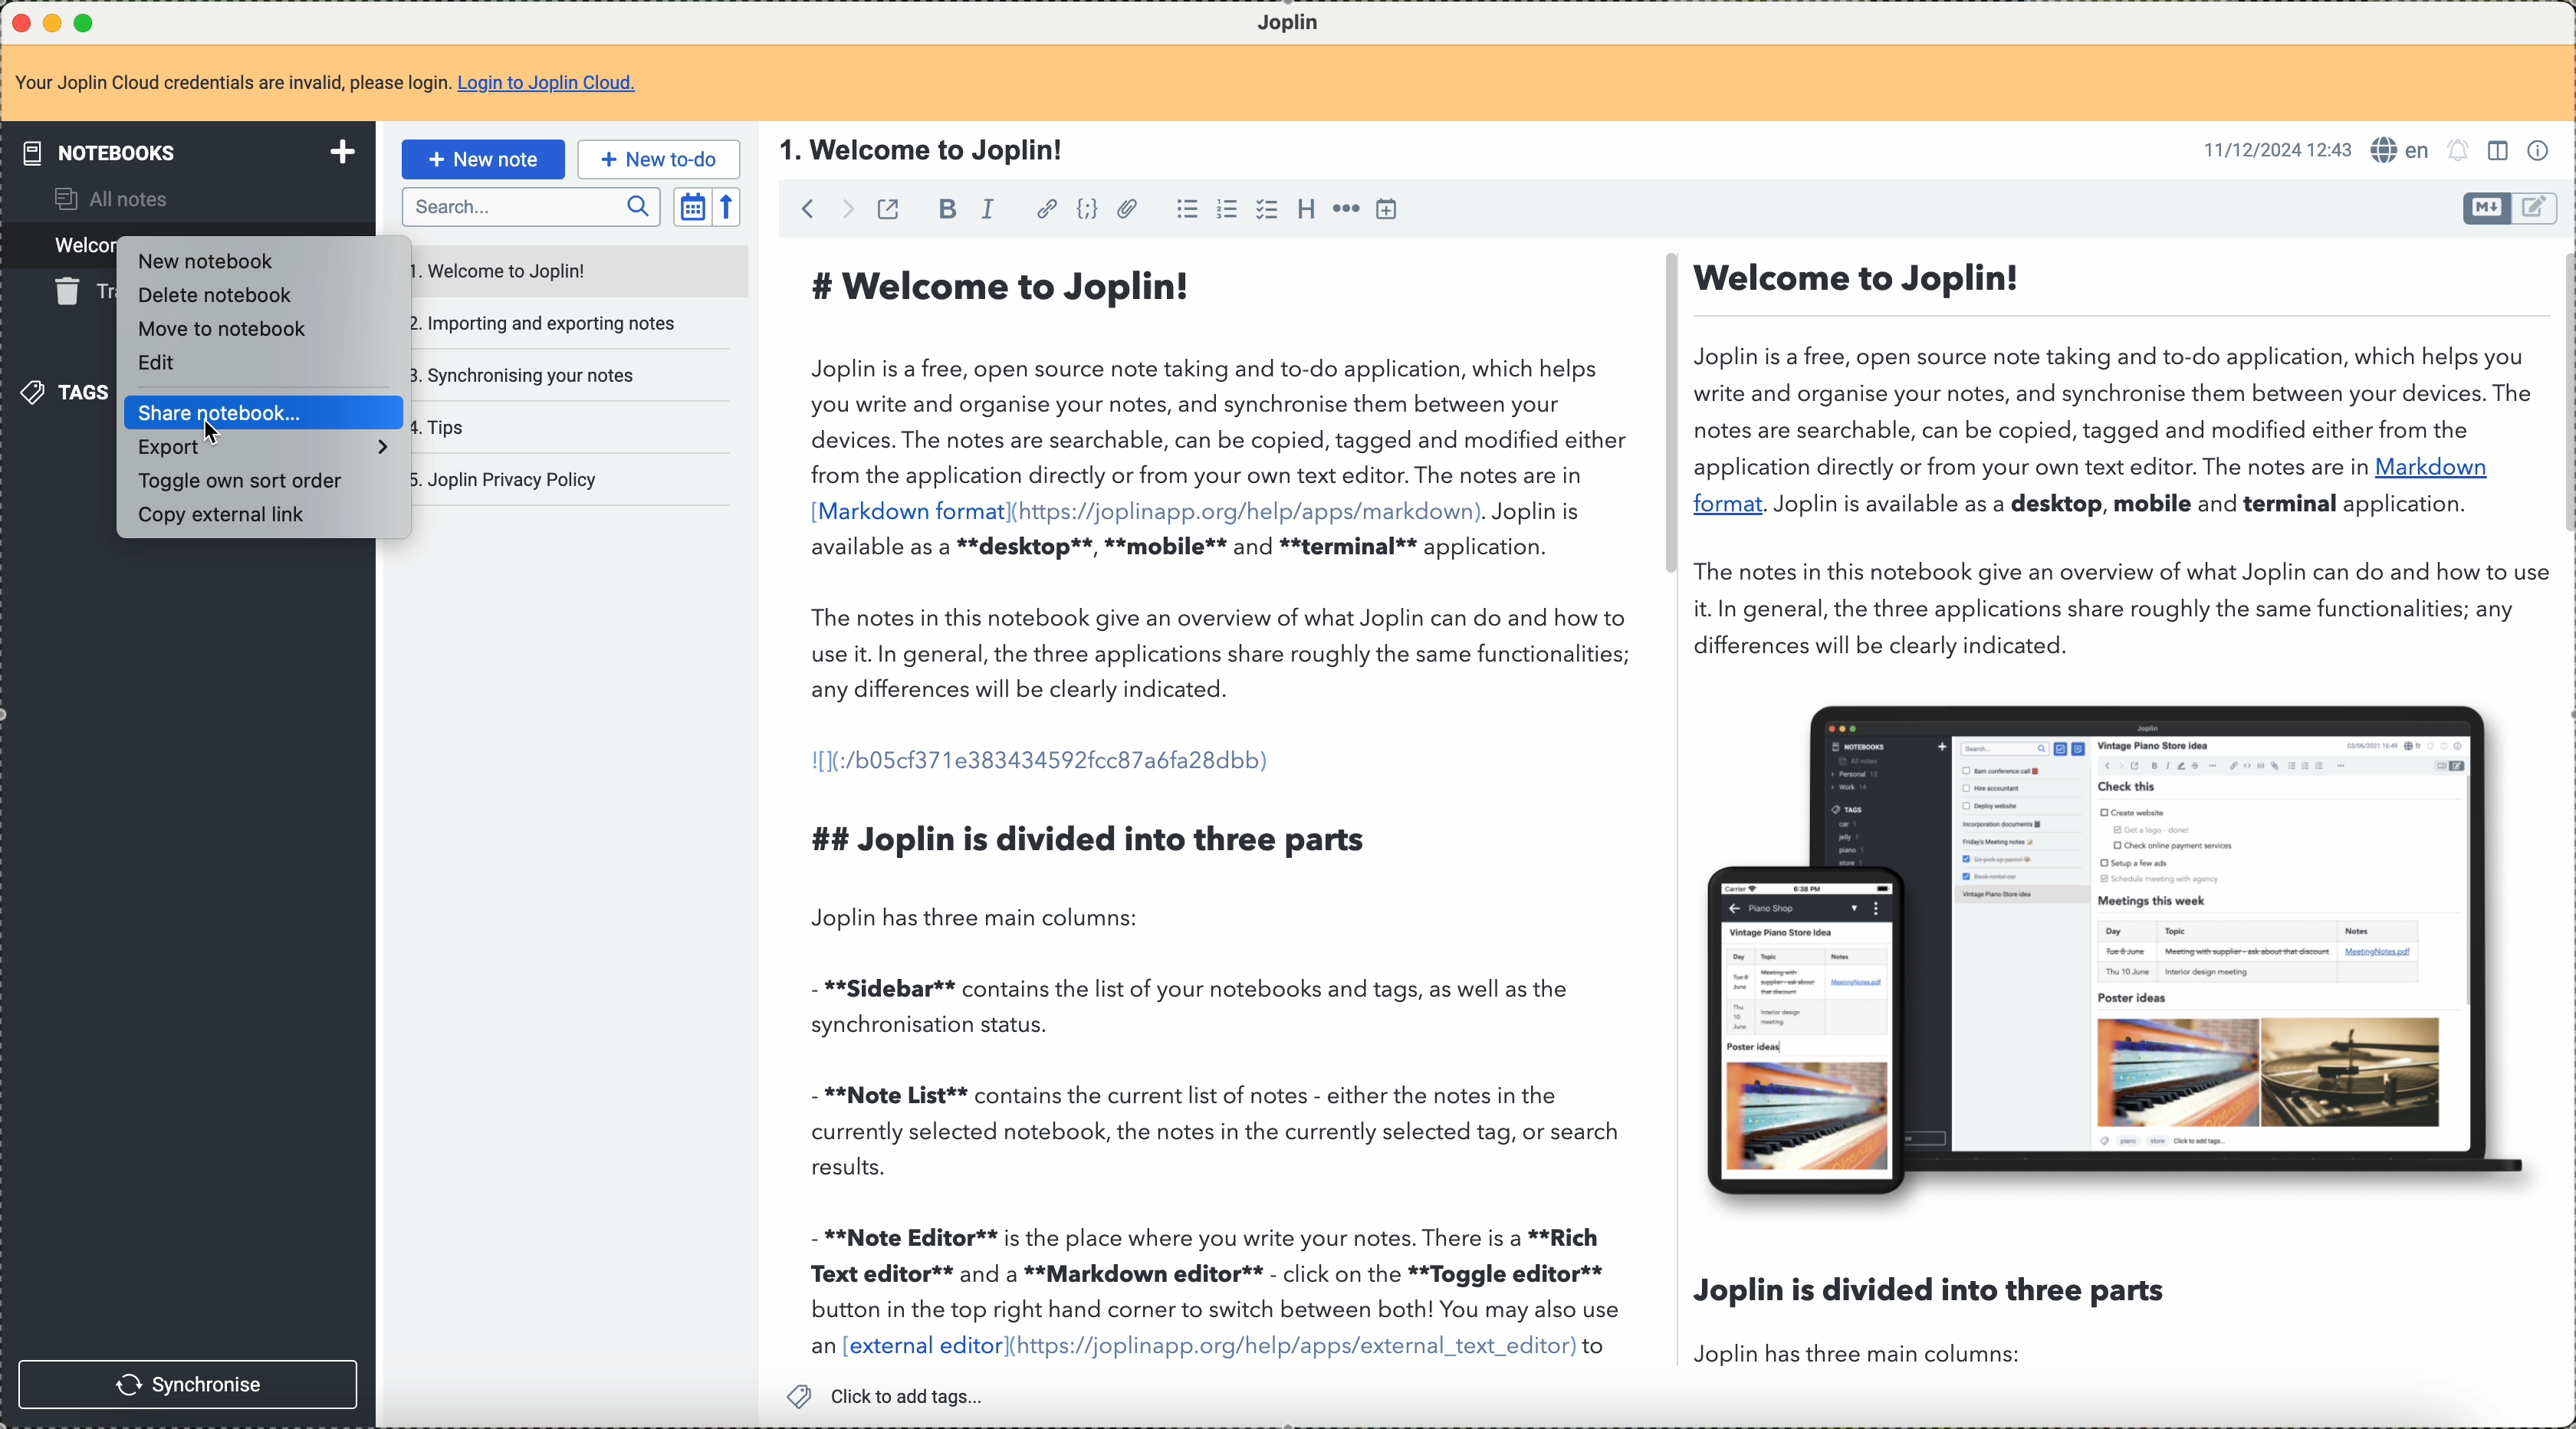 Image resolution: width=2576 pixels, height=1429 pixels. Describe the element at coordinates (1264, 209) in the screenshot. I see `checkbox` at that location.